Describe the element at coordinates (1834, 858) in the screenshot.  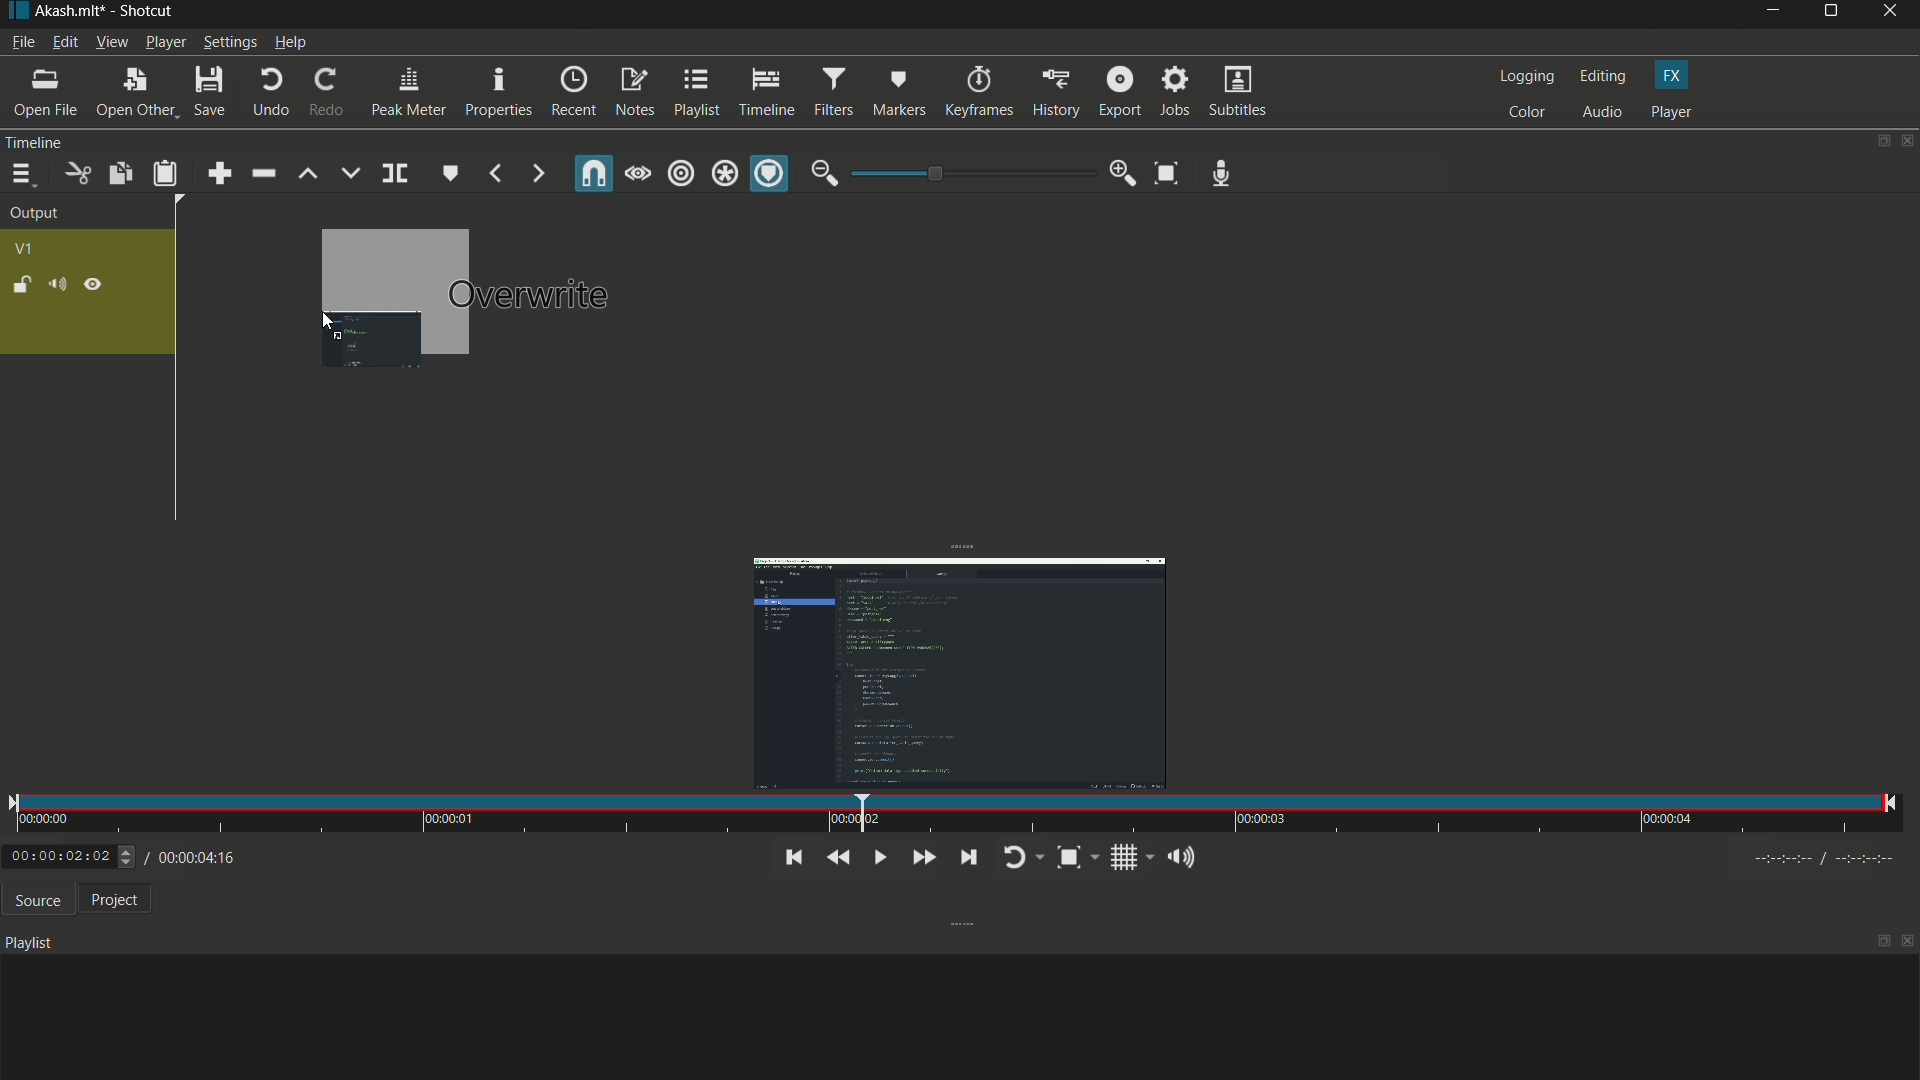
I see `timecodes` at that location.